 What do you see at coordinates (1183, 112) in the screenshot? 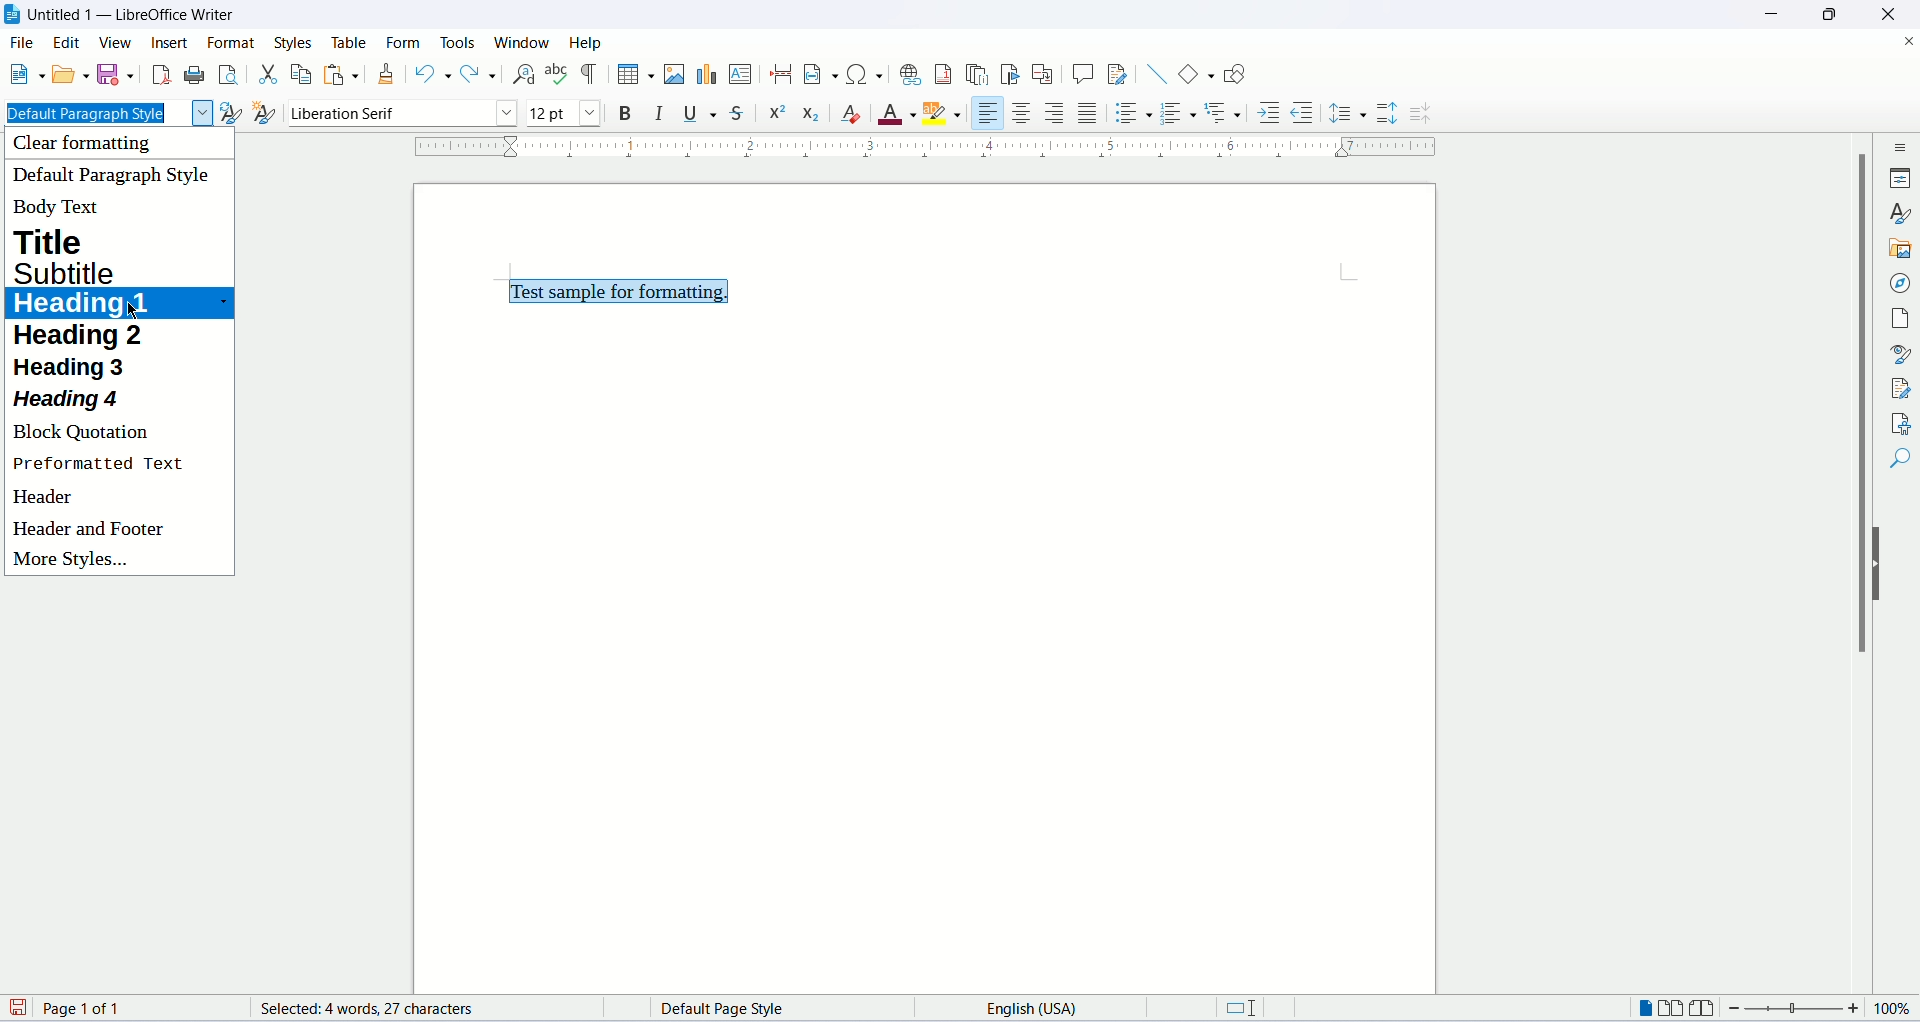
I see `ordered list` at bounding box center [1183, 112].